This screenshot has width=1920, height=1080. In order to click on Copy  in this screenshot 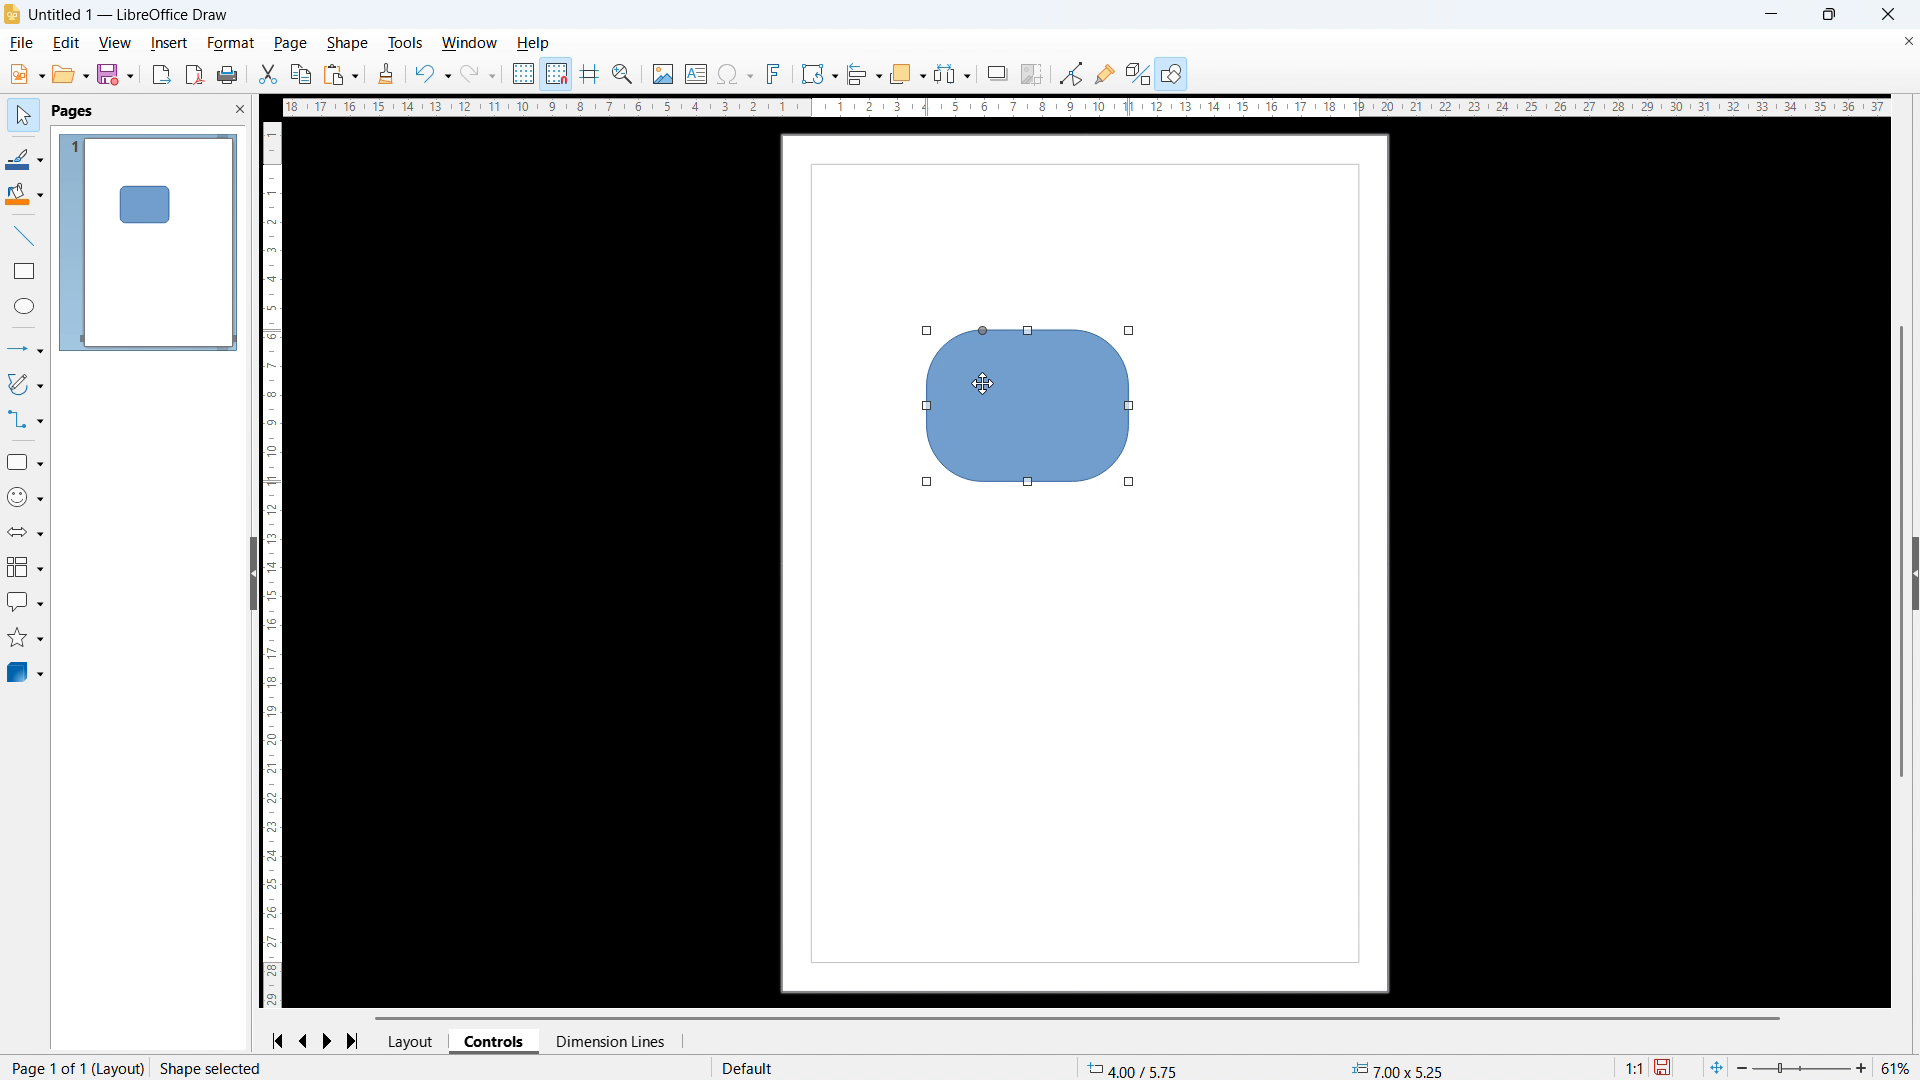, I will do `click(300, 74)`.